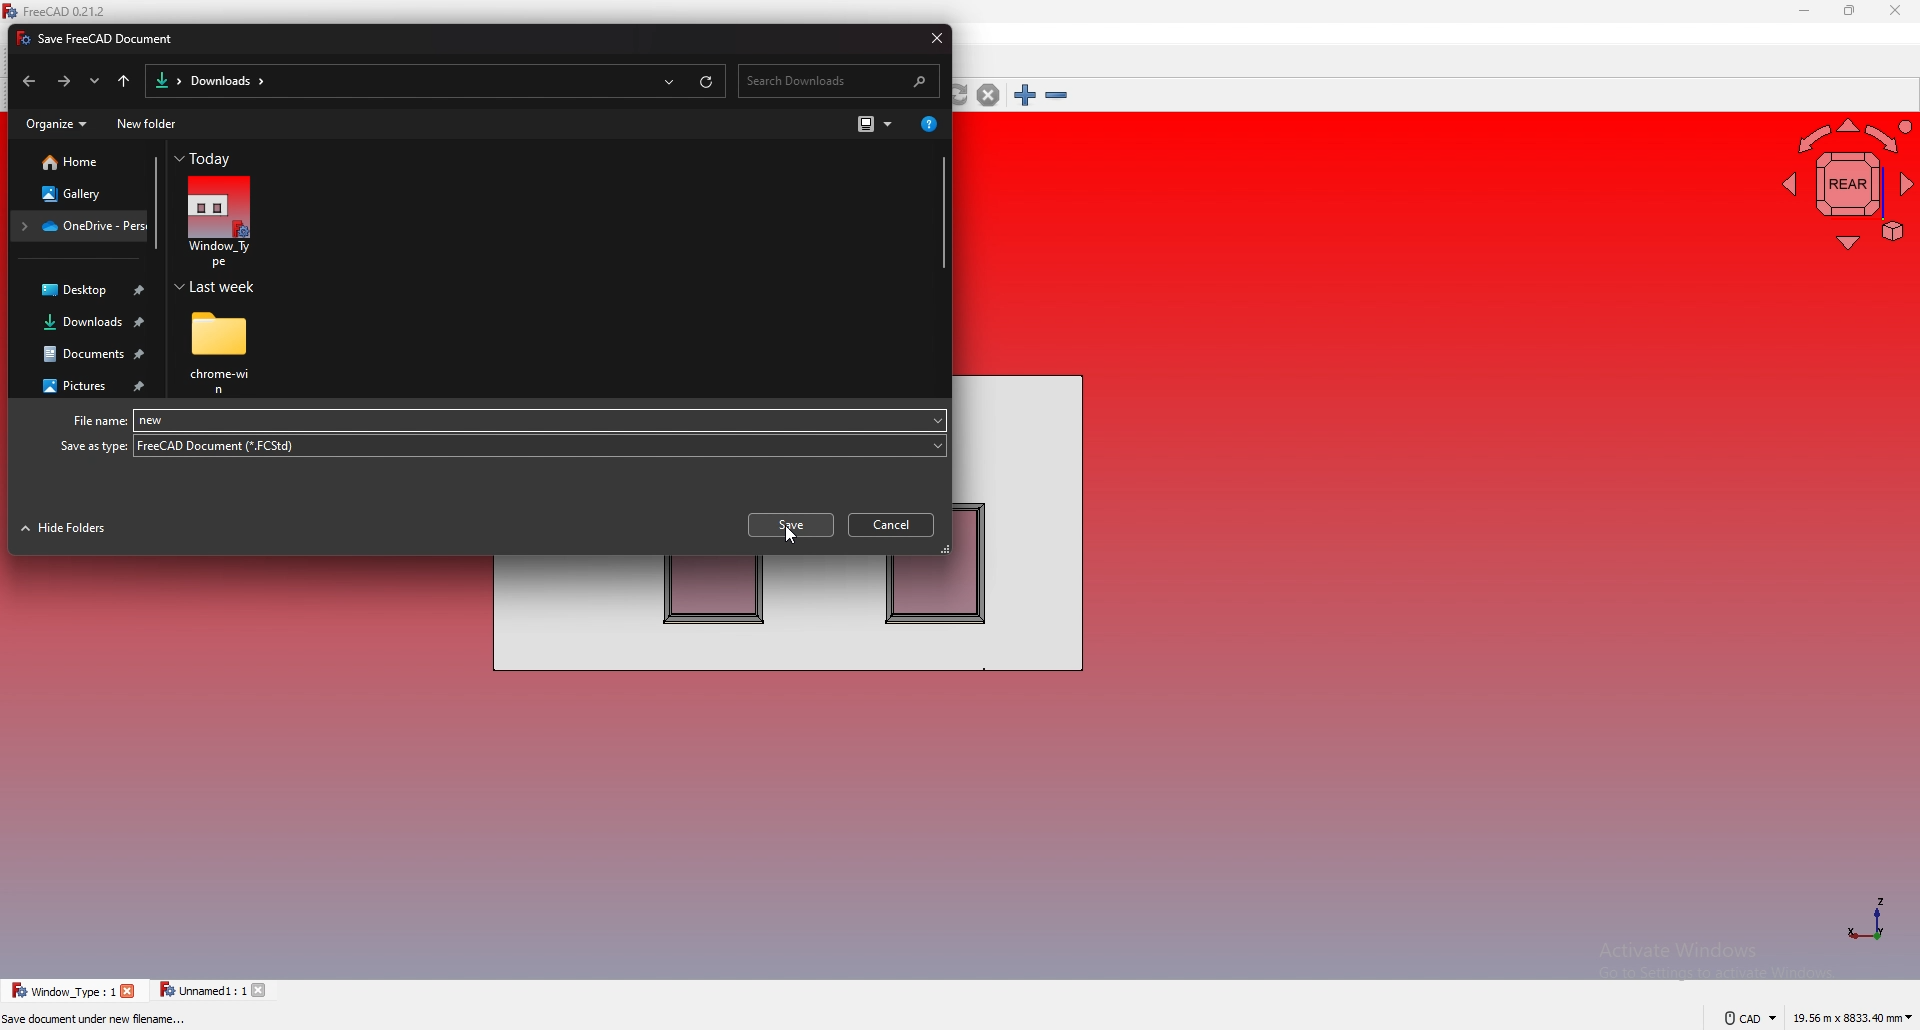 Image resolution: width=1920 pixels, height=1030 pixels. Describe the element at coordinates (202, 990) in the screenshot. I see `Unnamed1: 1` at that location.